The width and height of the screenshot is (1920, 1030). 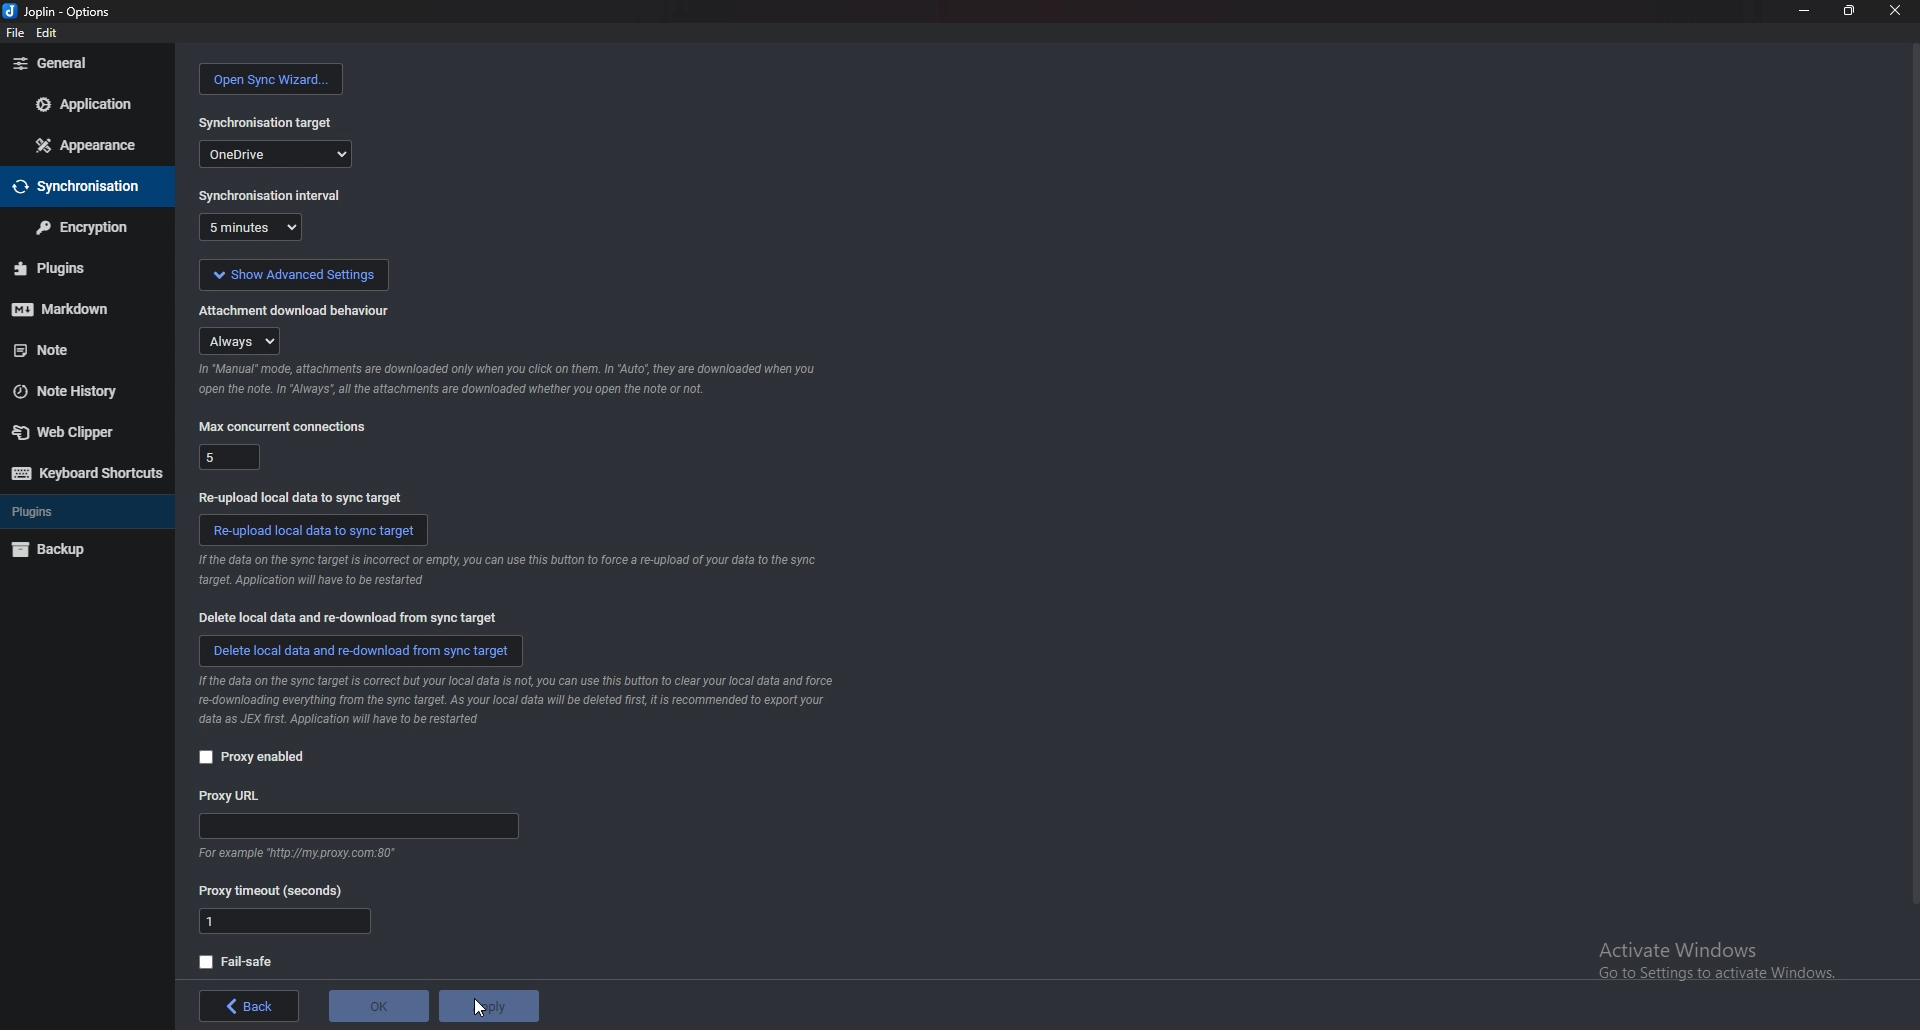 I want to click on apply, so click(x=489, y=1004).